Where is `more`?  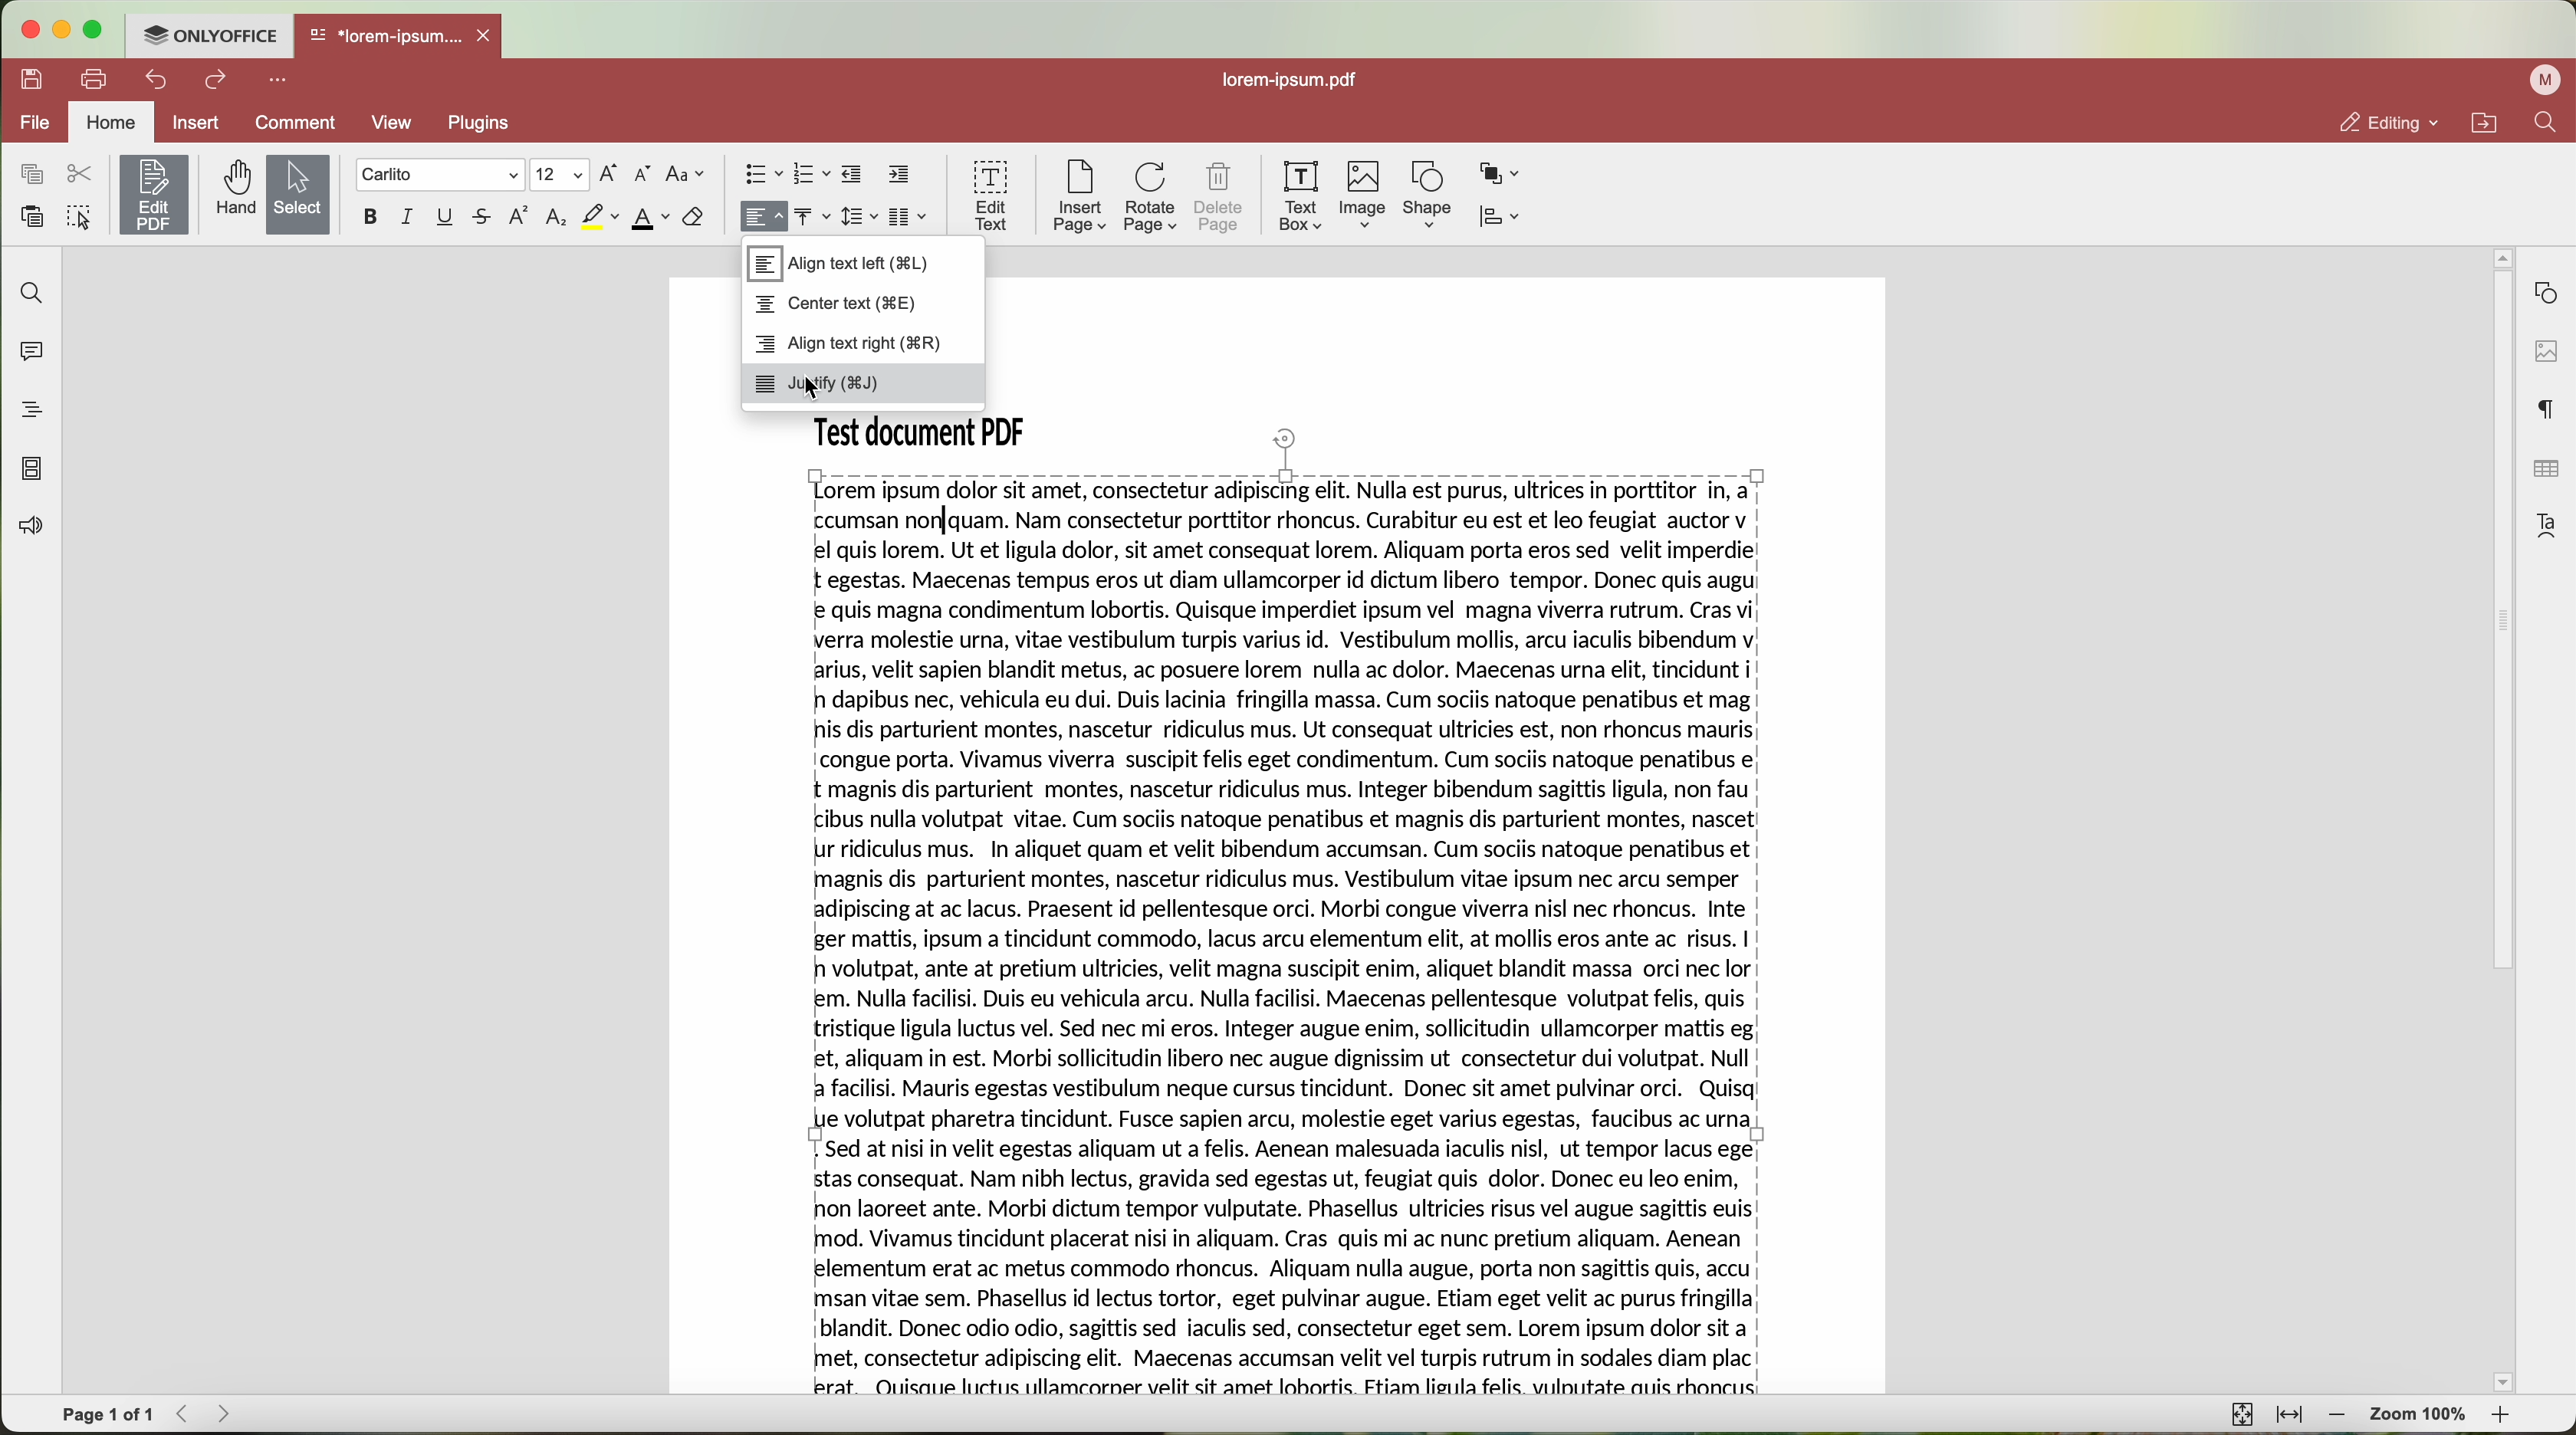
more is located at coordinates (278, 81).